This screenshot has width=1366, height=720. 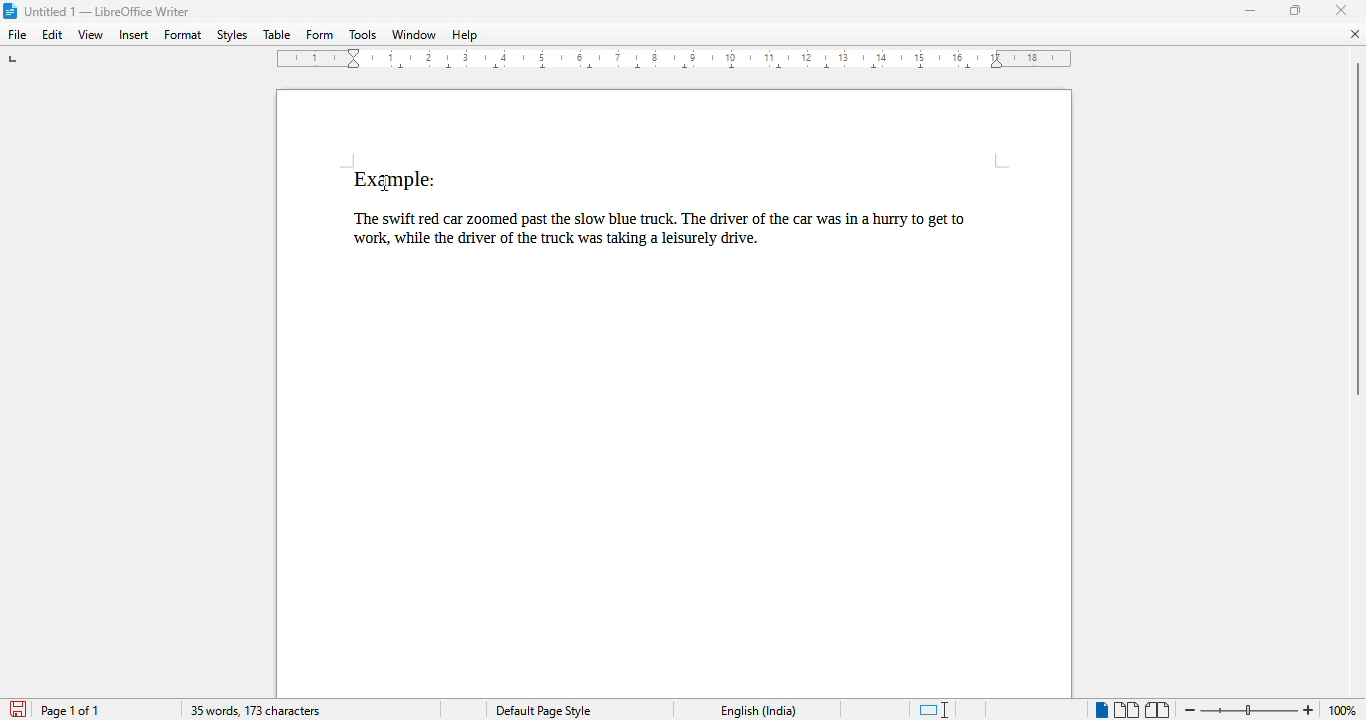 What do you see at coordinates (277, 35) in the screenshot?
I see `table` at bounding box center [277, 35].